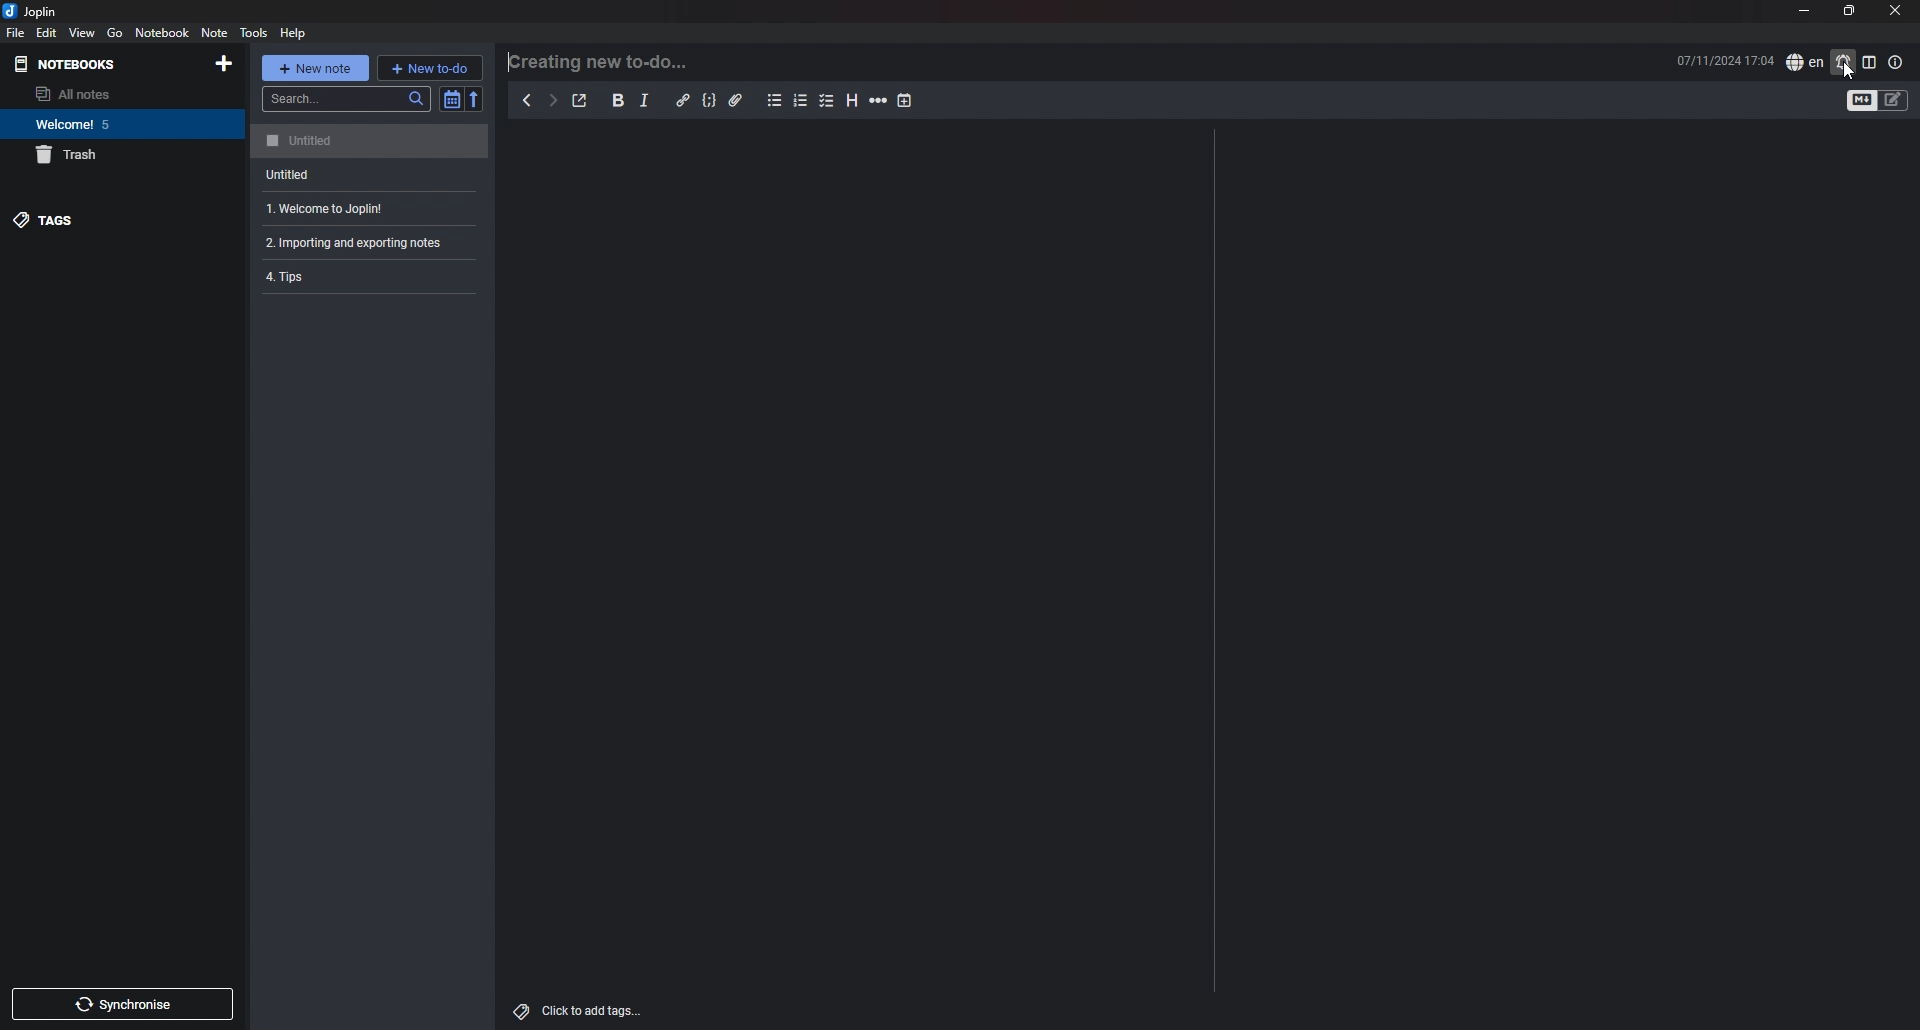 This screenshot has width=1920, height=1030. I want to click on note, so click(371, 174).